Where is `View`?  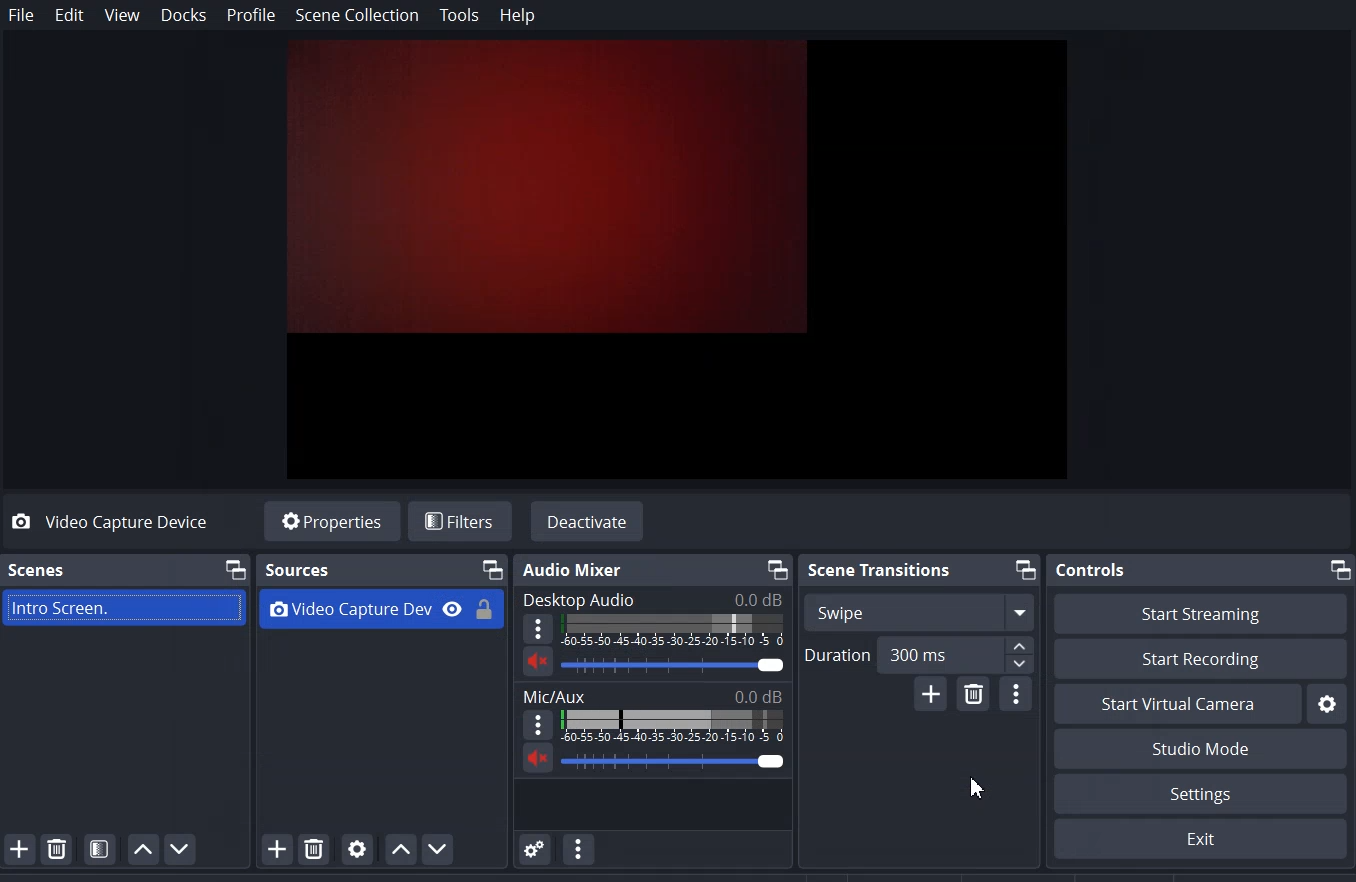
View is located at coordinates (122, 15).